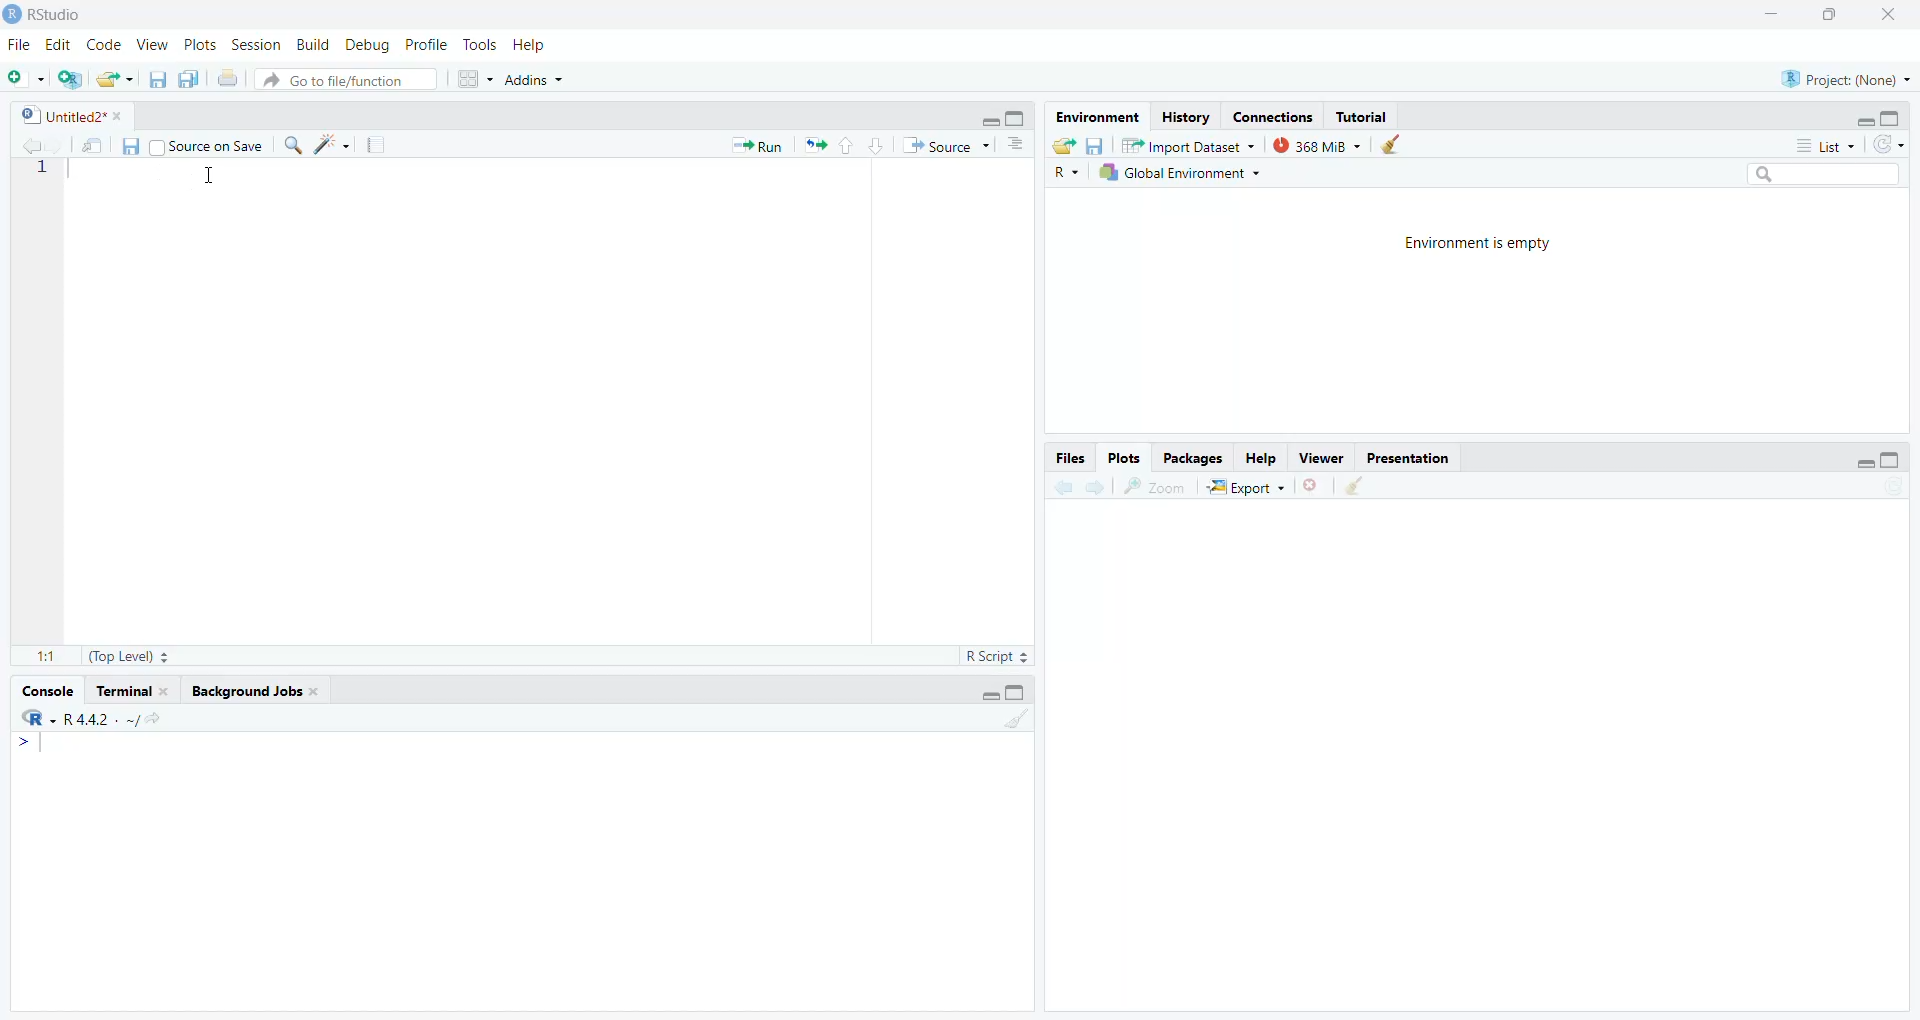 The image size is (1920, 1020). I want to click on Debug, so click(369, 44).